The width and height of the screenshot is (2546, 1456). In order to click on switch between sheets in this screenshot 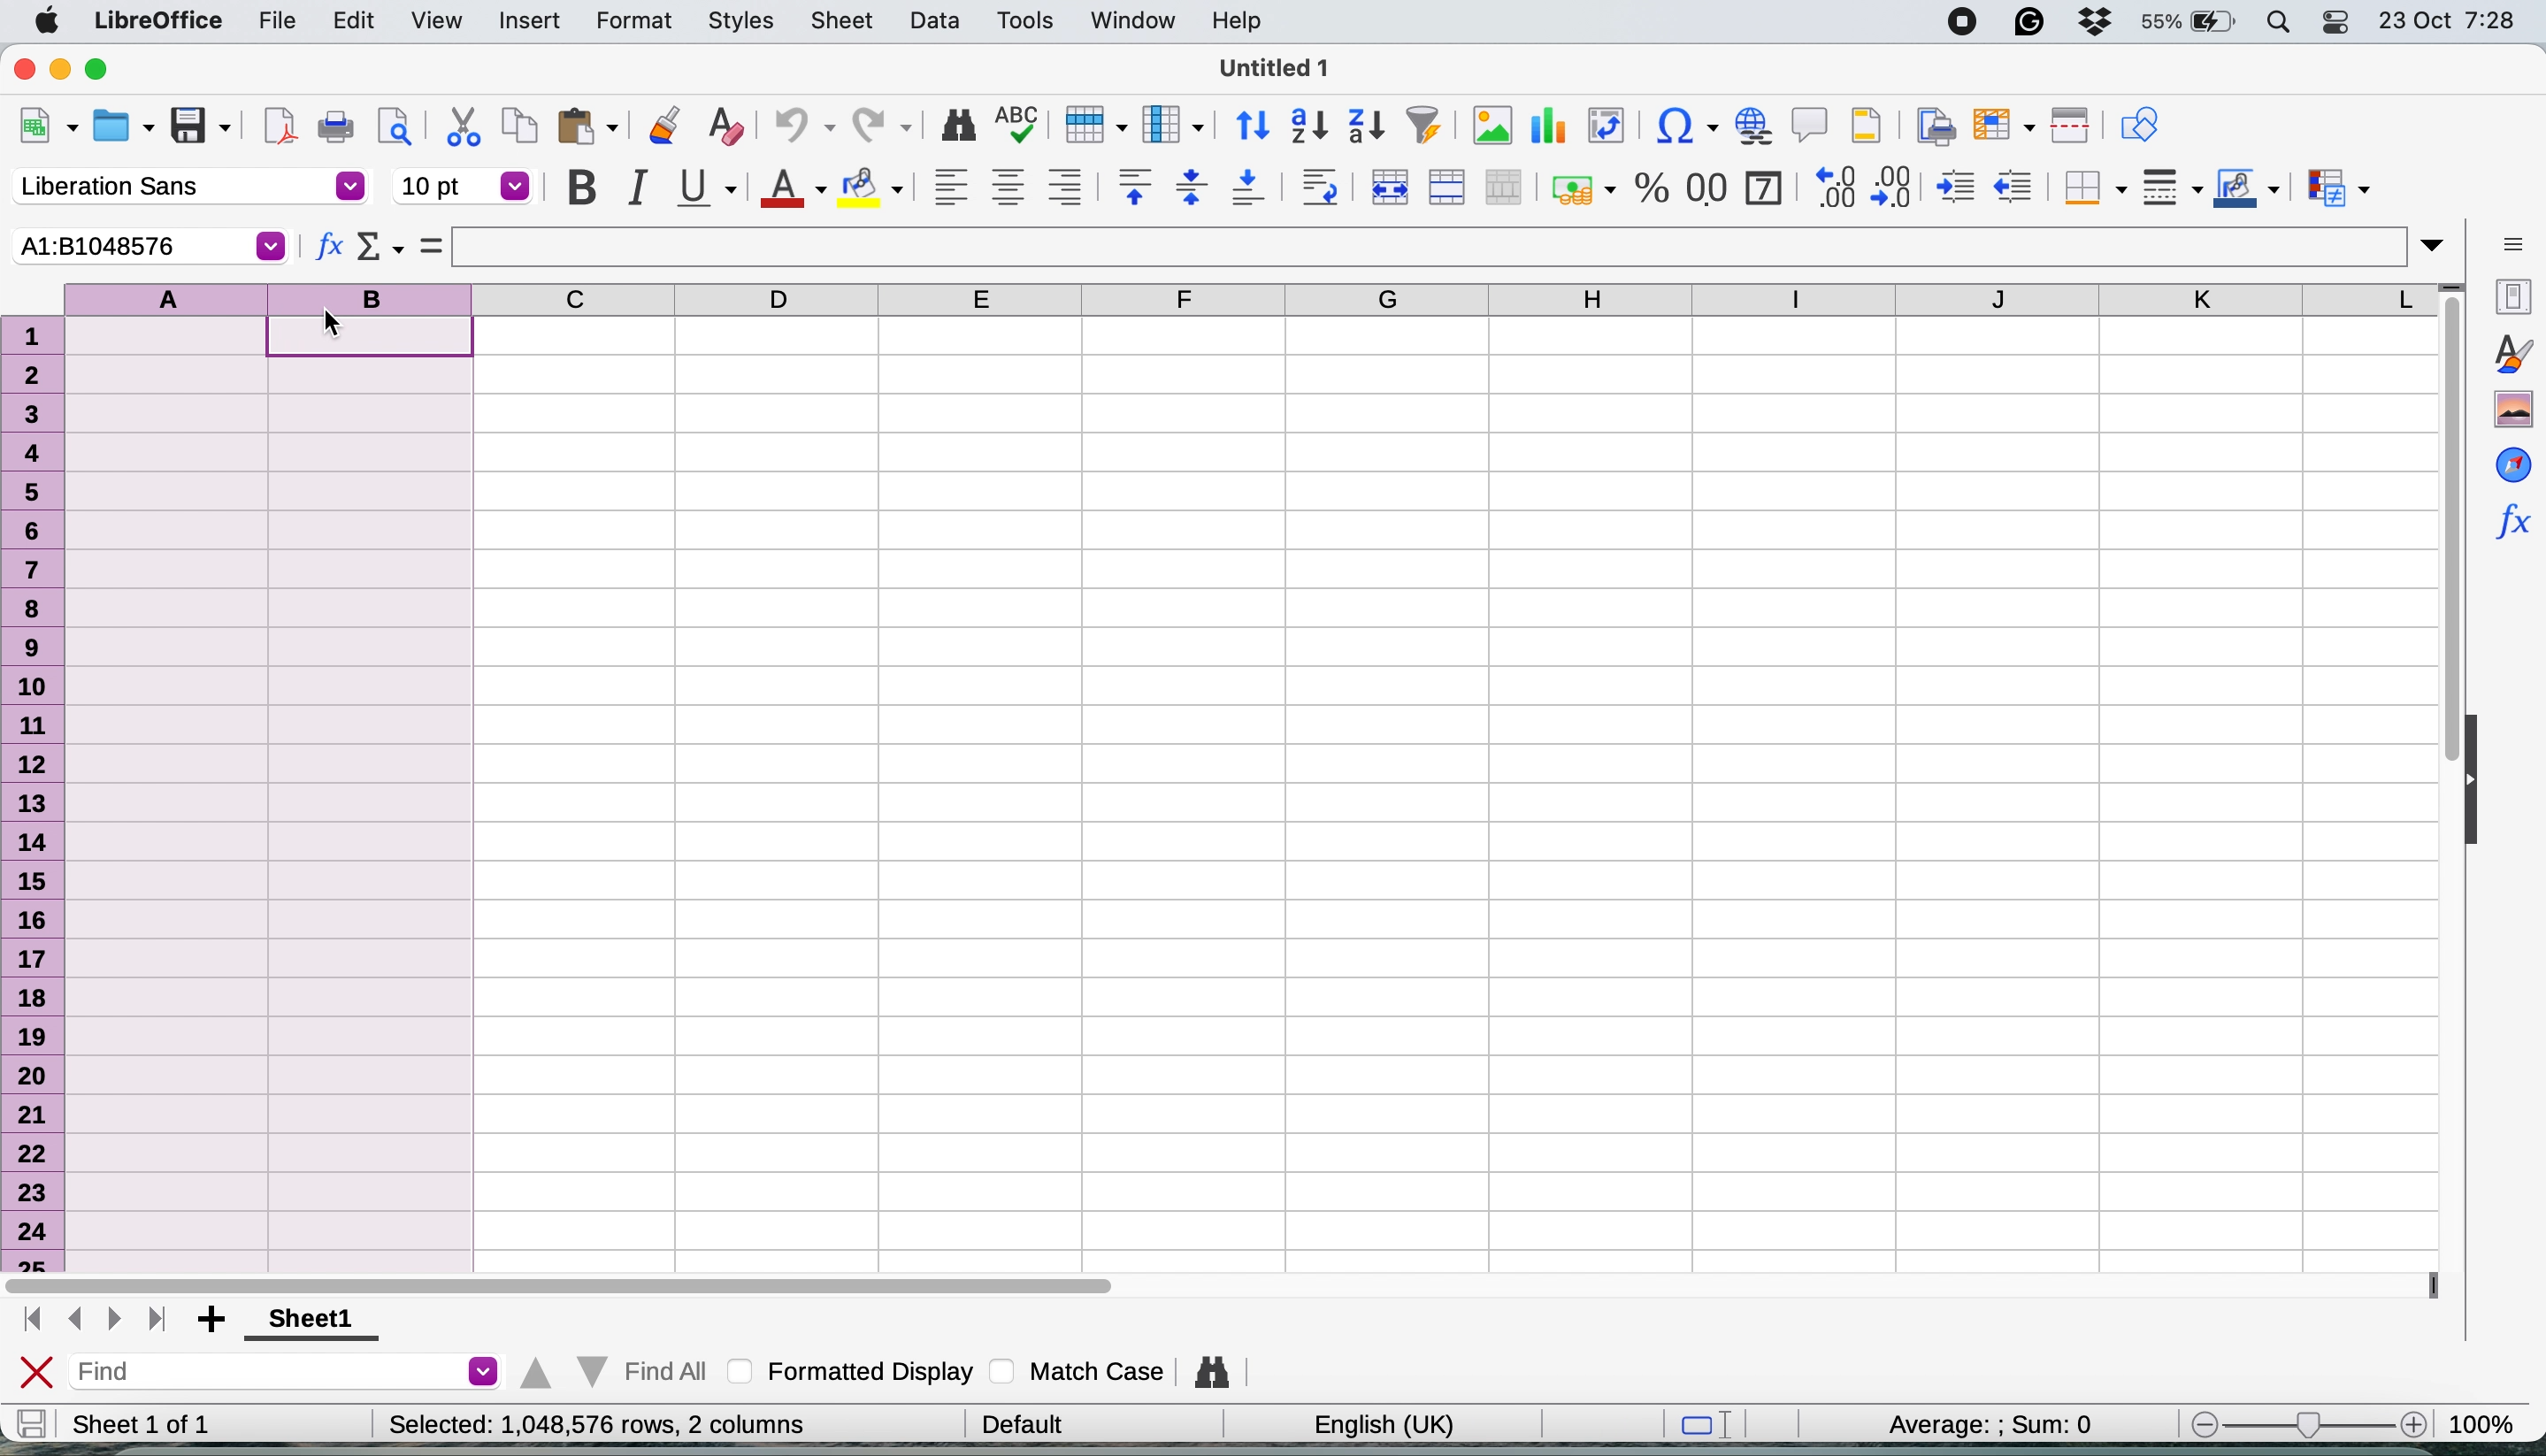, I will do `click(91, 1320)`.